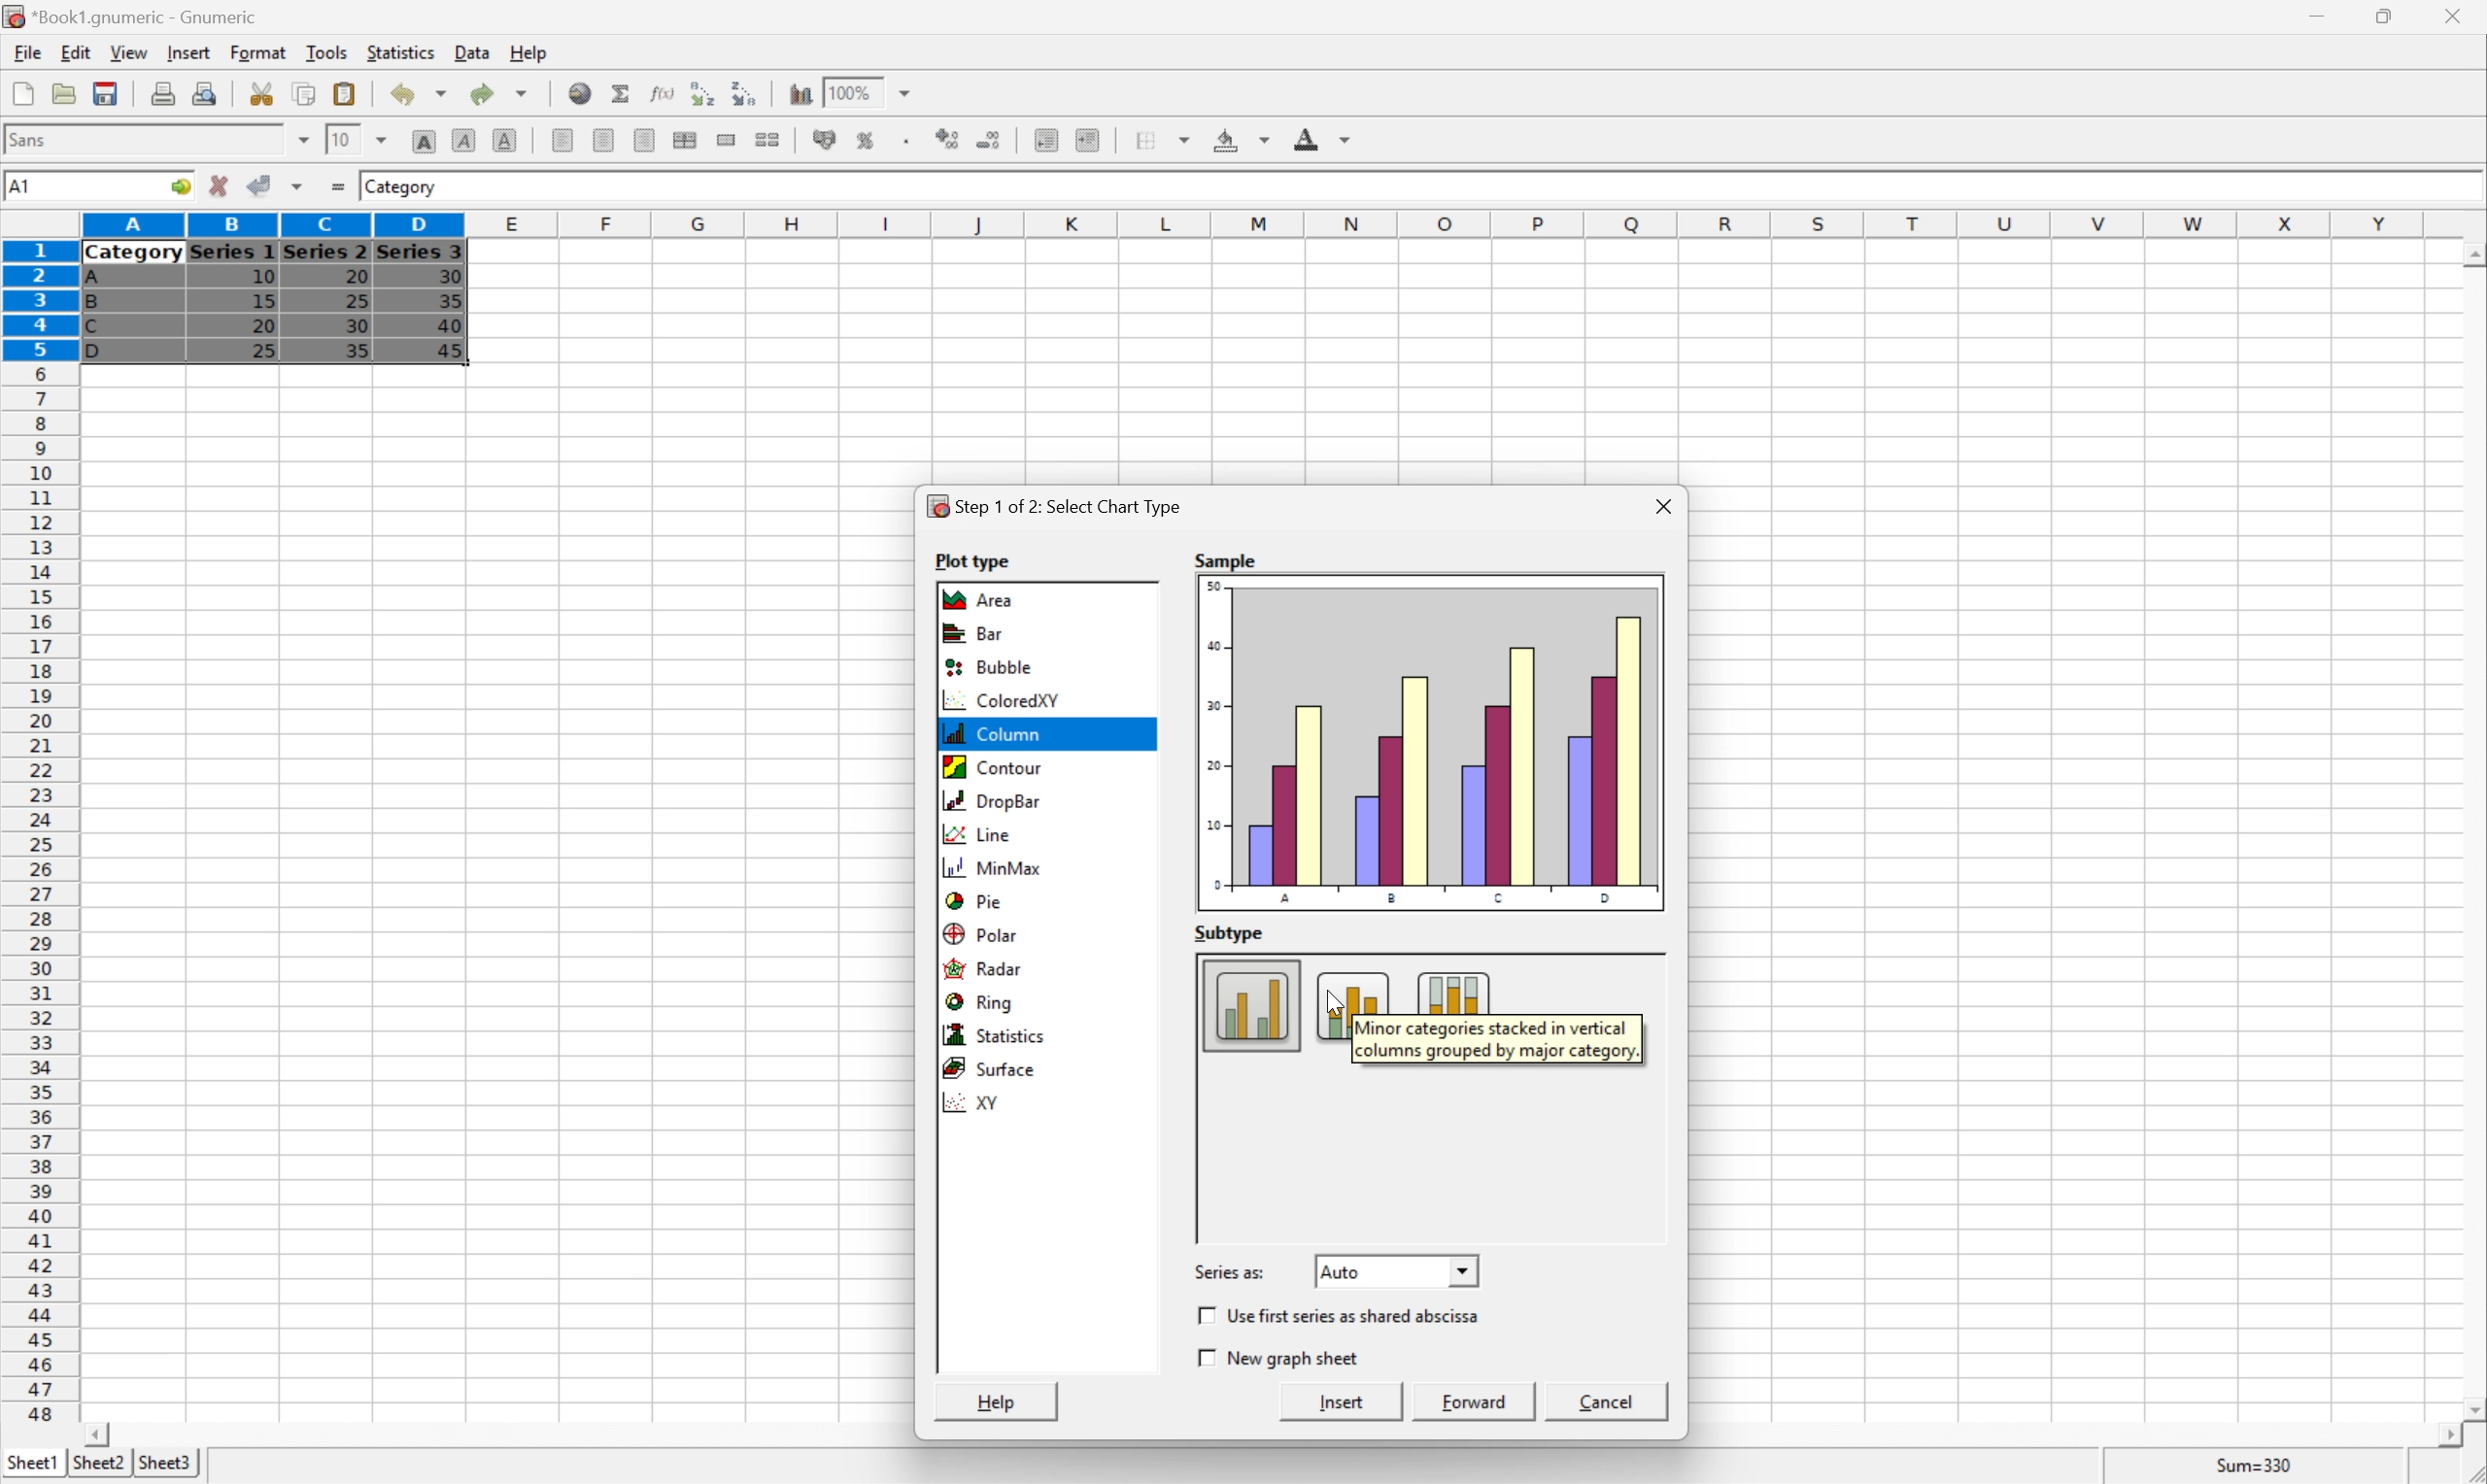 This screenshot has height=1484, width=2487. What do you see at coordinates (1346, 1403) in the screenshot?
I see `Insert` at bounding box center [1346, 1403].